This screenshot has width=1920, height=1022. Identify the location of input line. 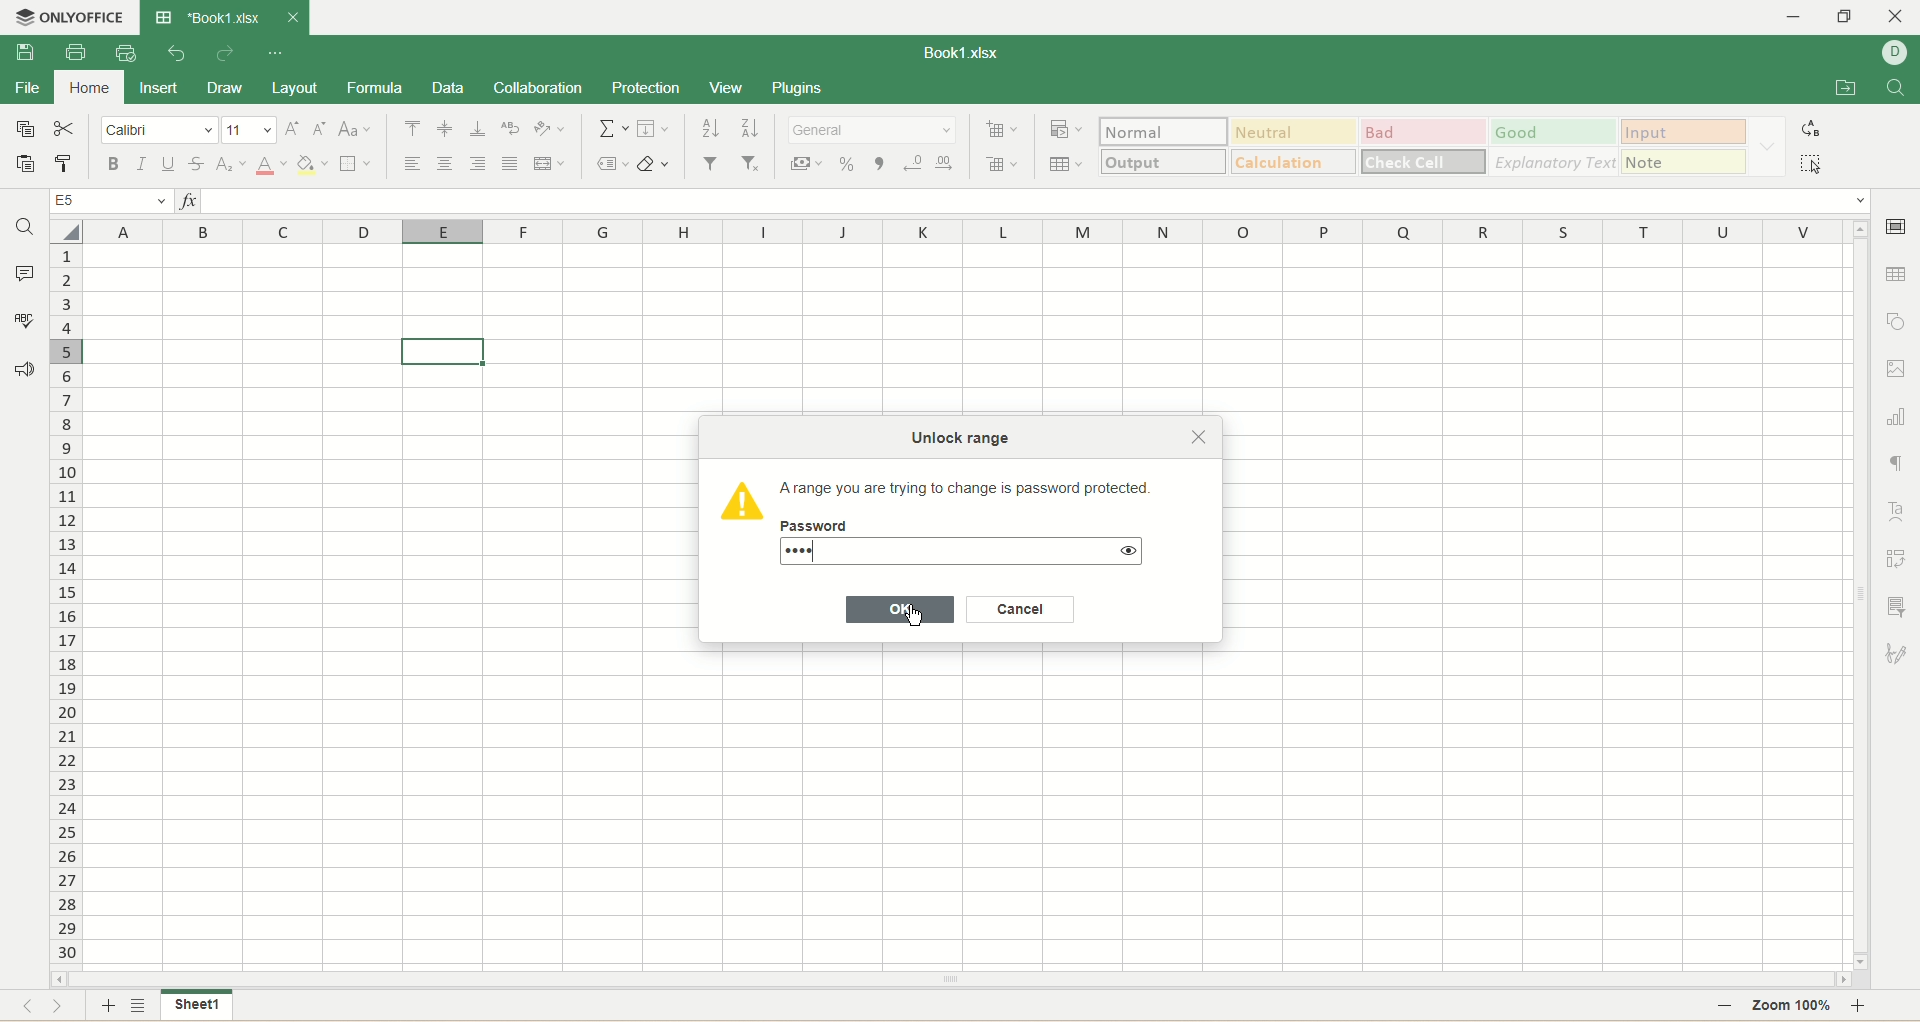
(1038, 200).